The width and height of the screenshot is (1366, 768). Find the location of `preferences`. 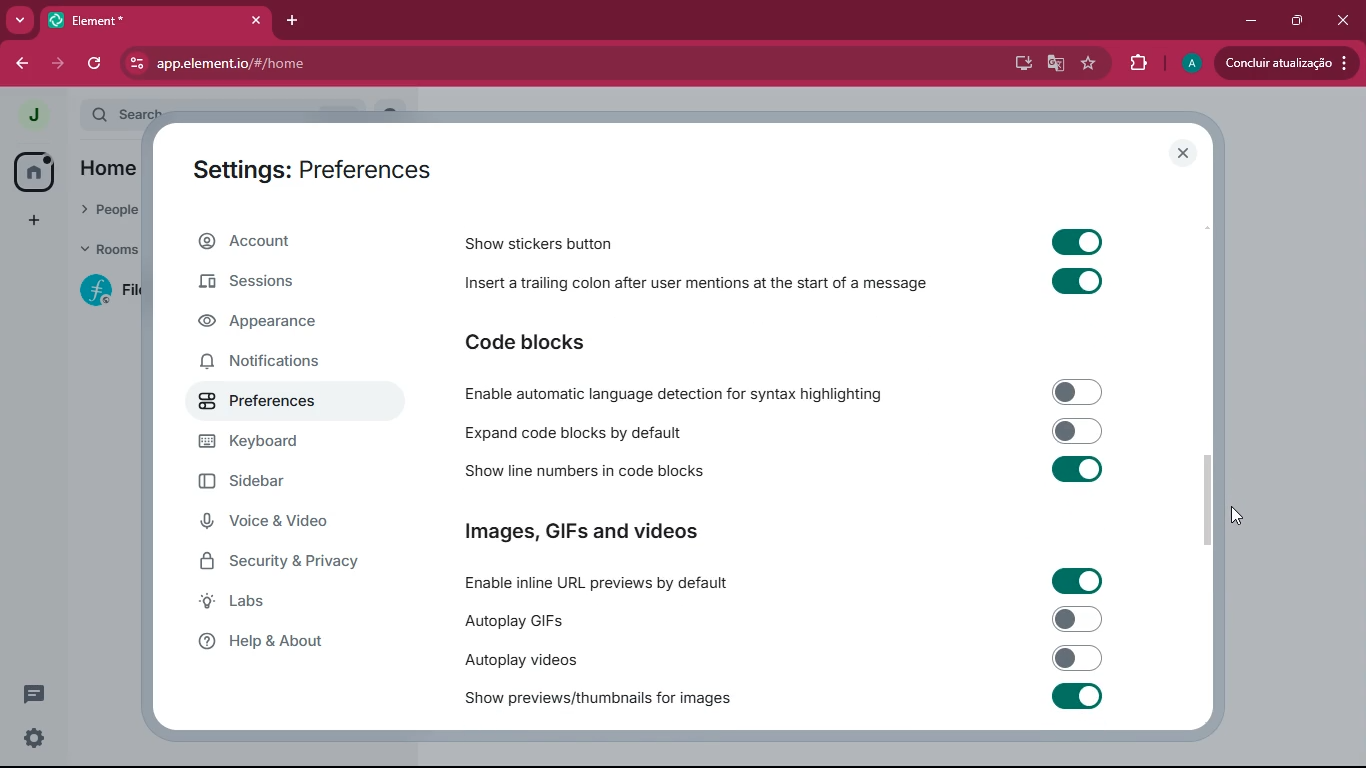

preferences is located at coordinates (280, 406).